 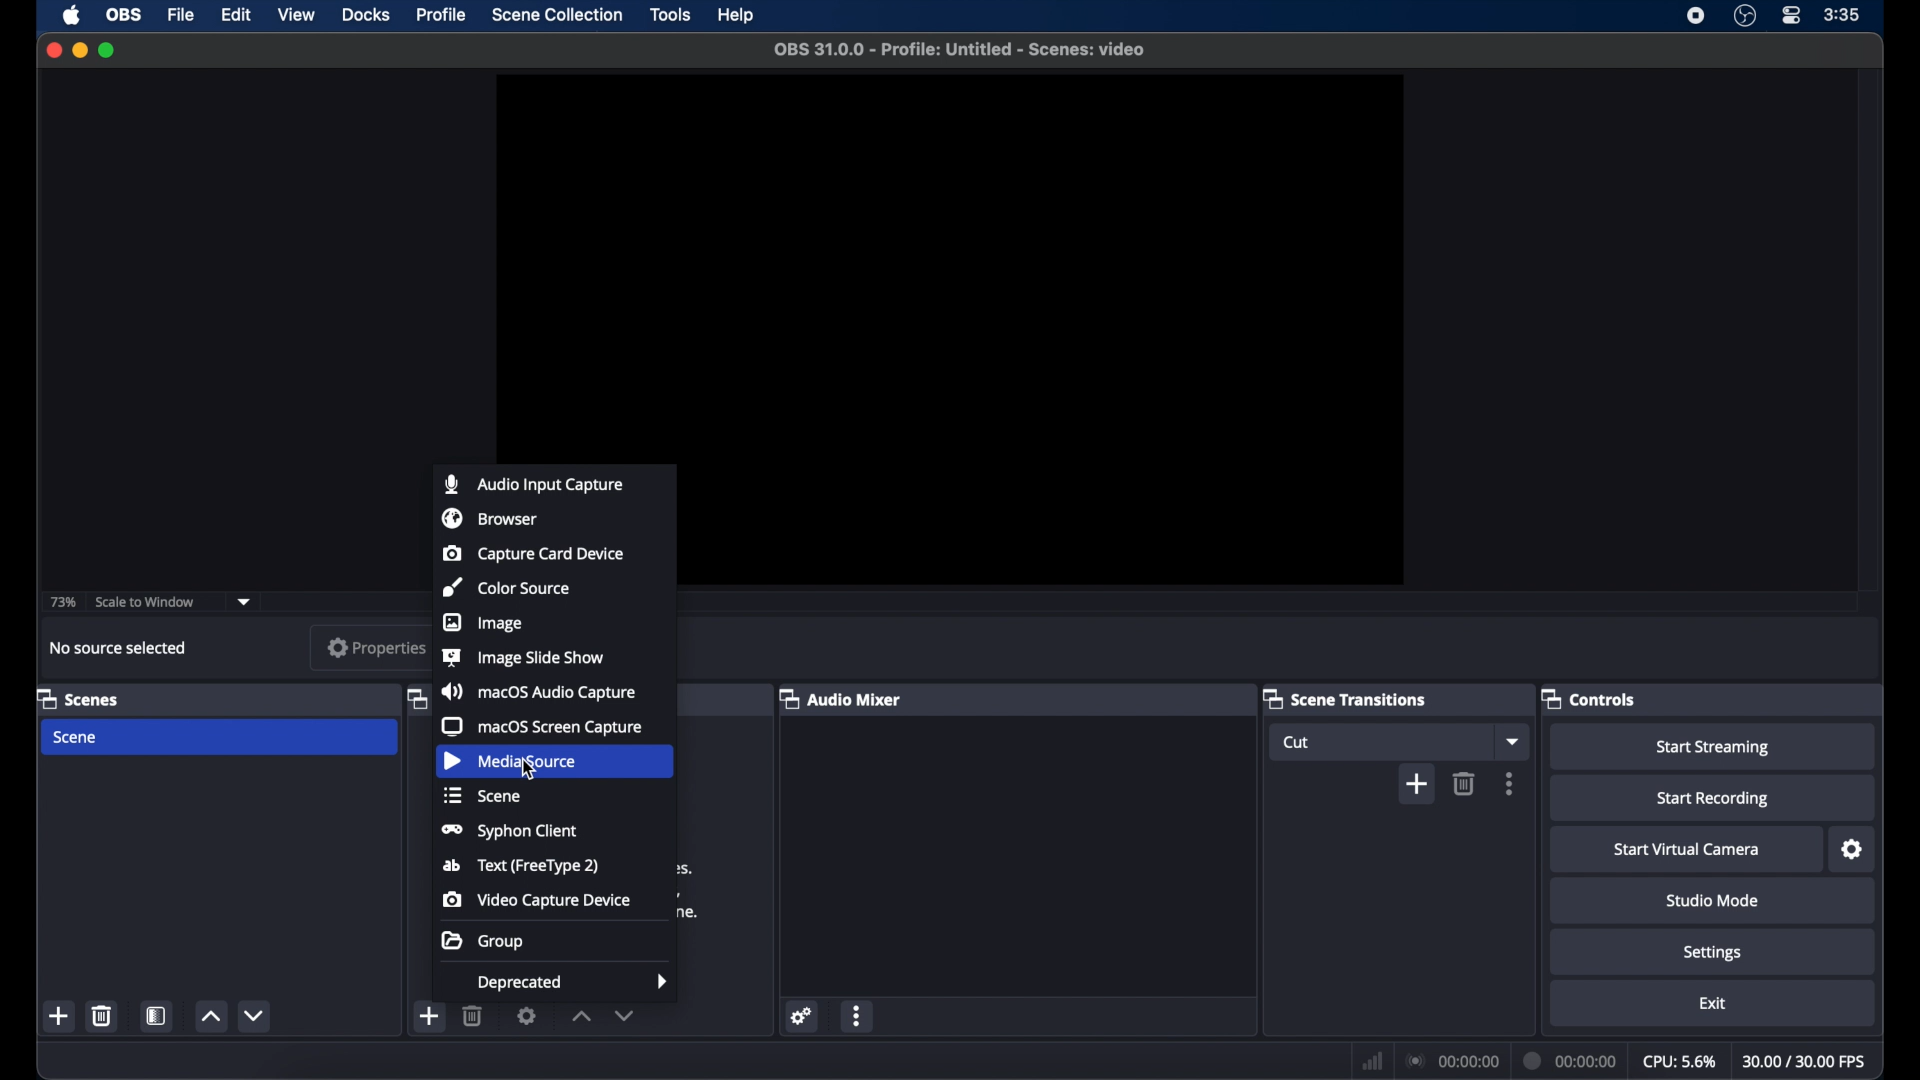 I want to click on docks, so click(x=366, y=14).